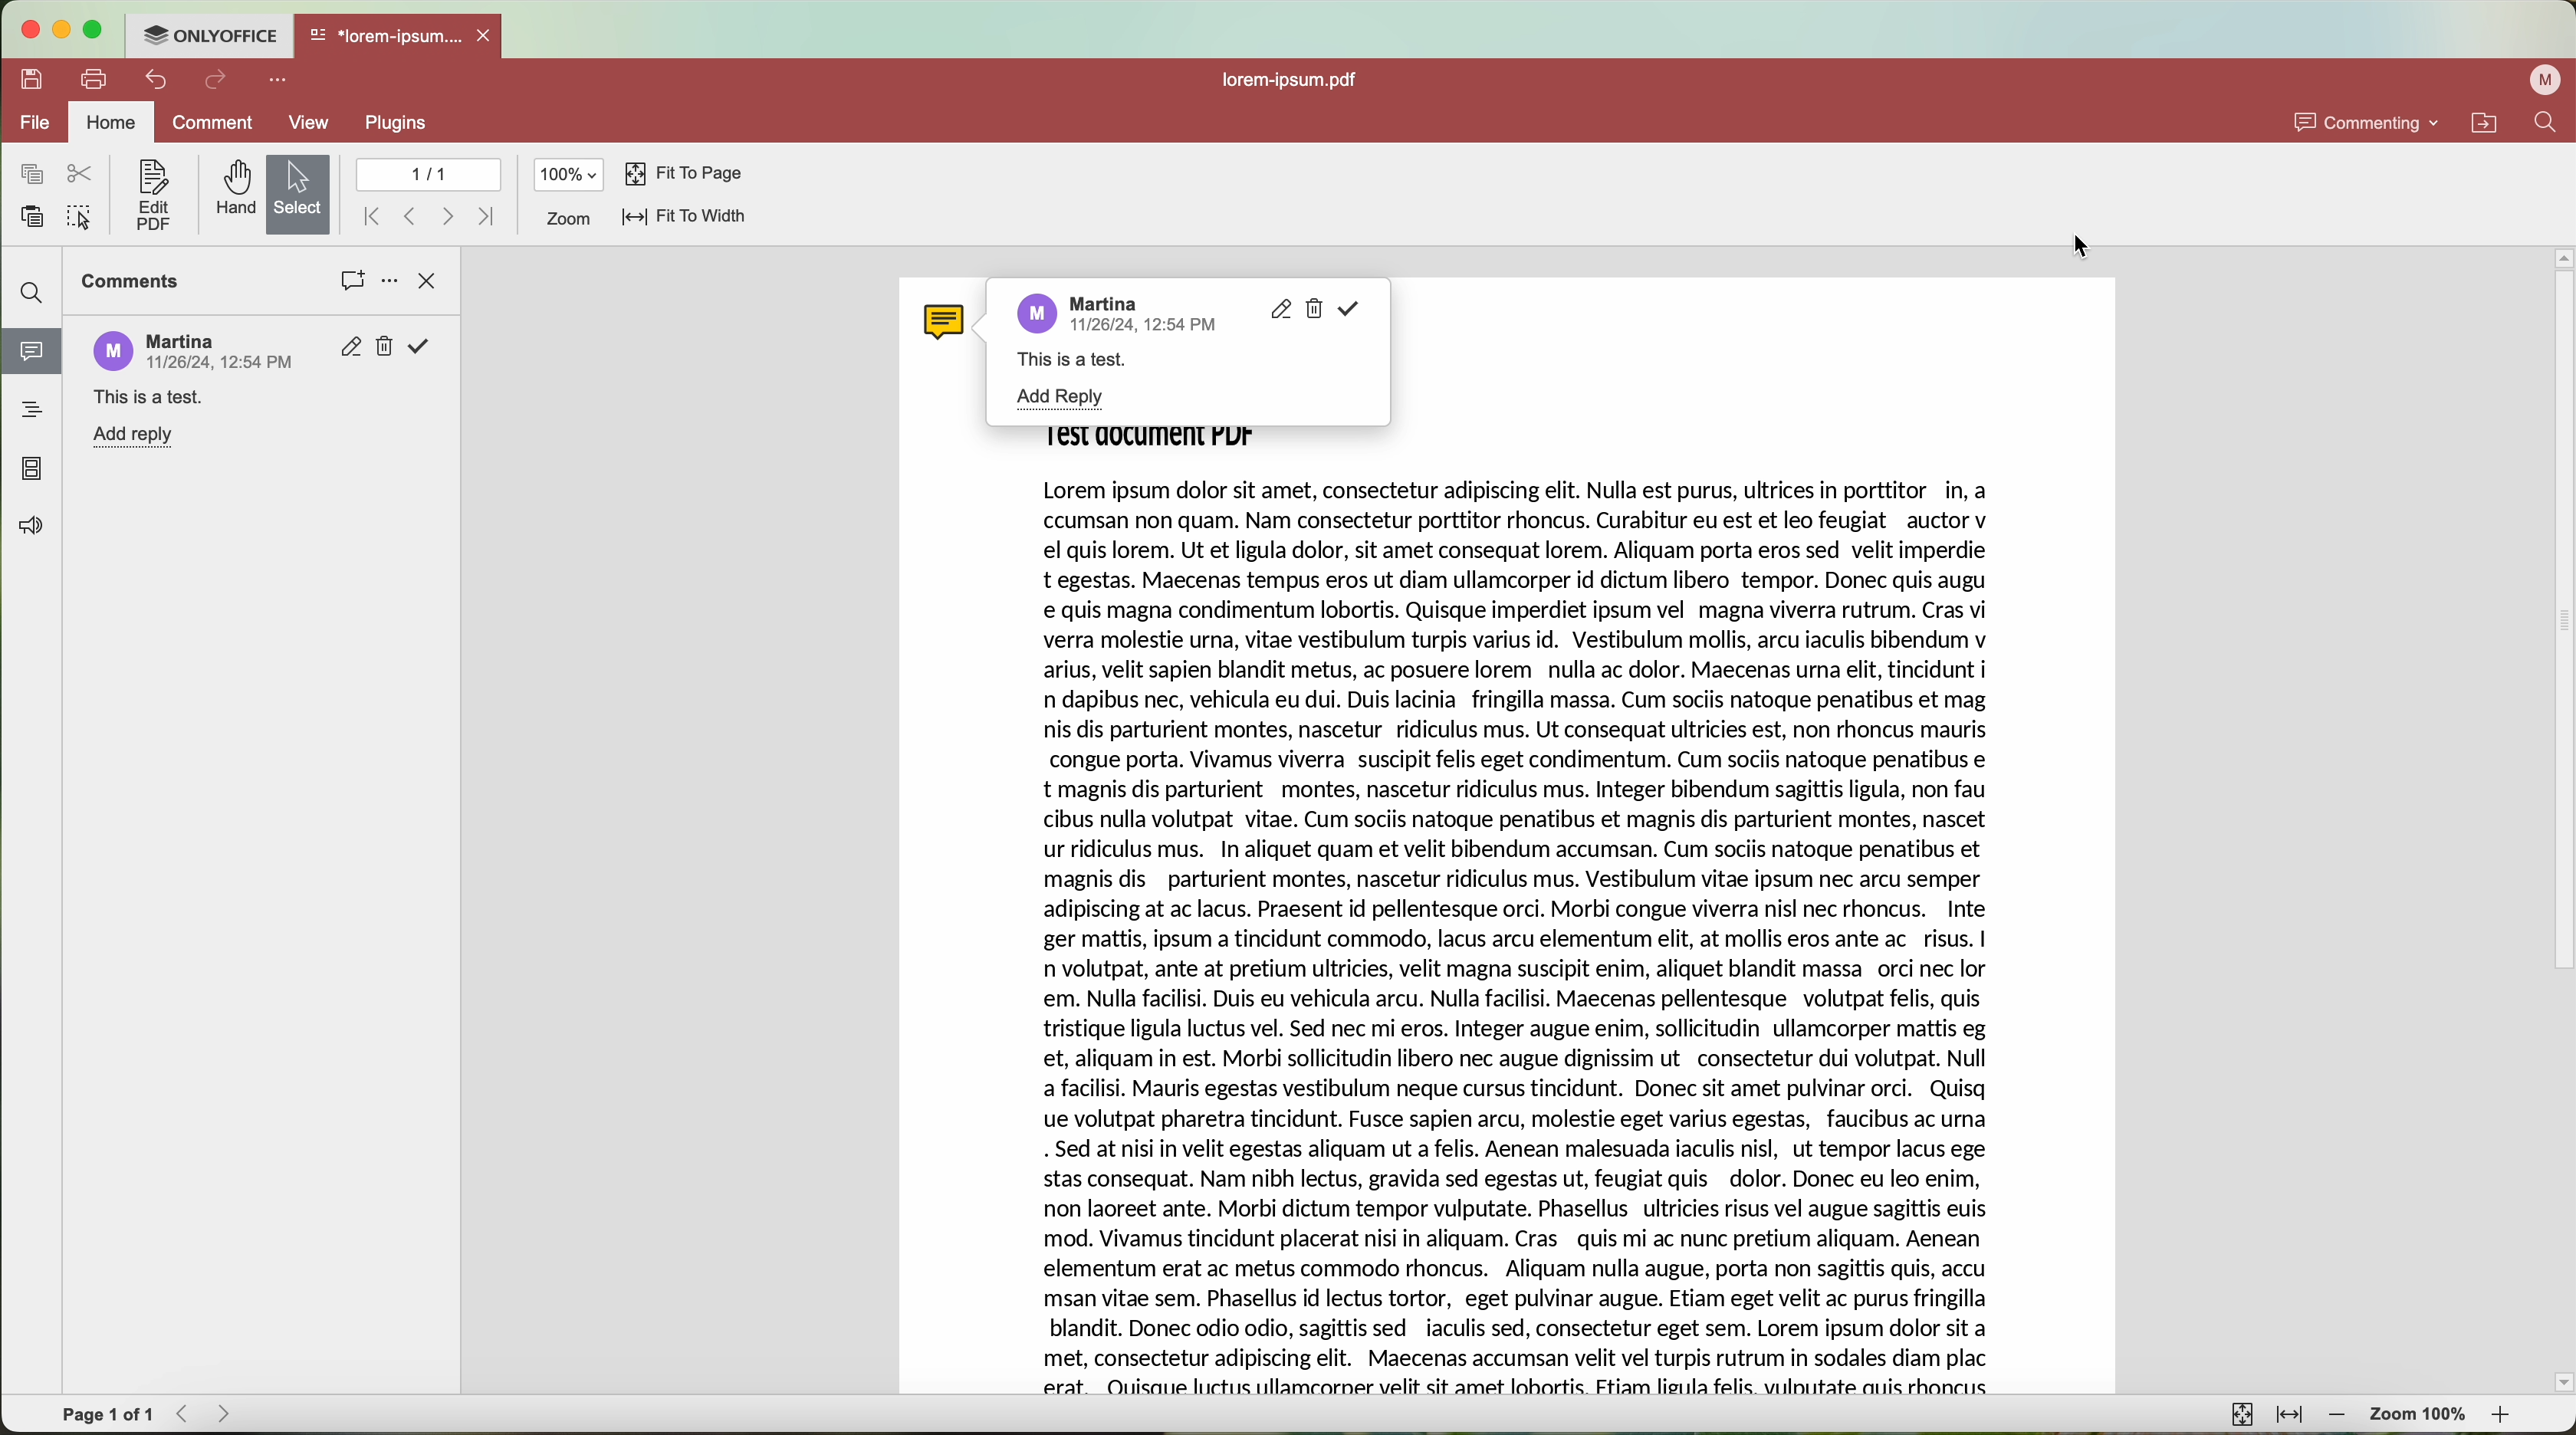 Image resolution: width=2576 pixels, height=1435 pixels. Describe the element at coordinates (1296, 82) in the screenshot. I see `file name` at that location.